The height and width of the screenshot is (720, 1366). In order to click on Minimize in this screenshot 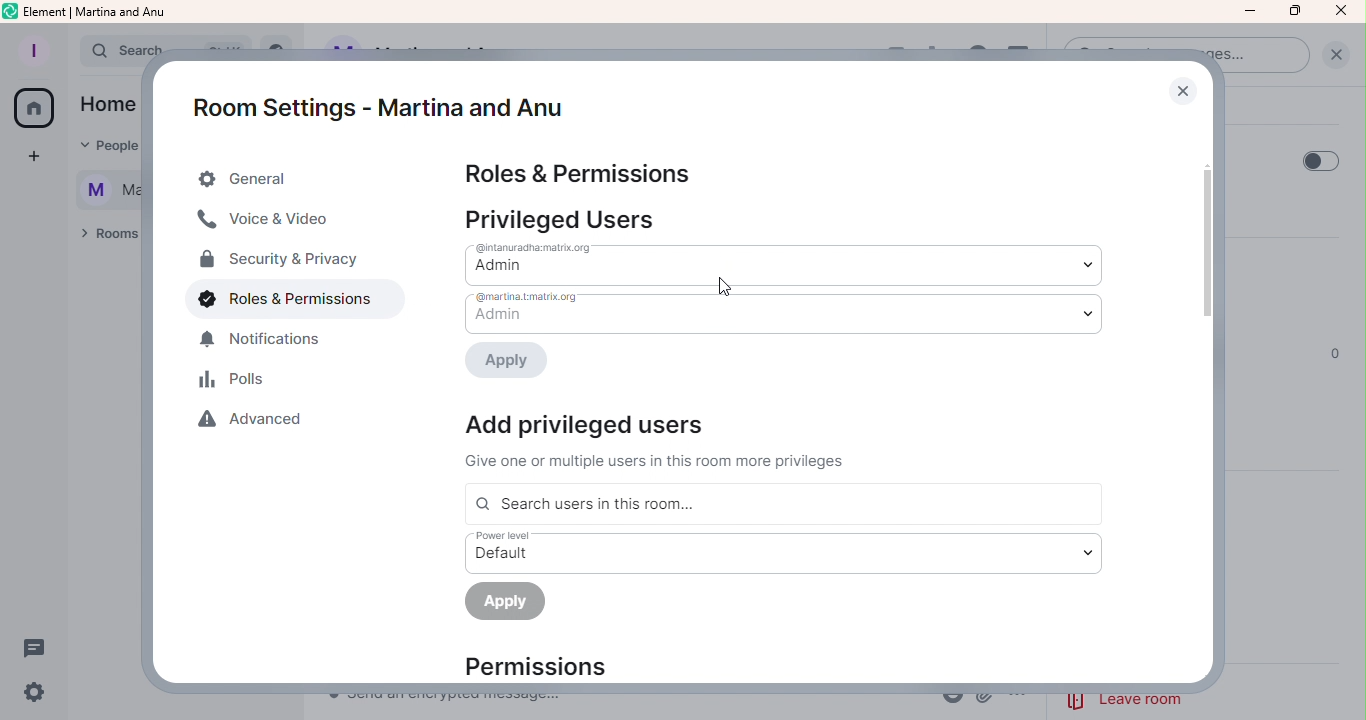, I will do `click(1249, 11)`.